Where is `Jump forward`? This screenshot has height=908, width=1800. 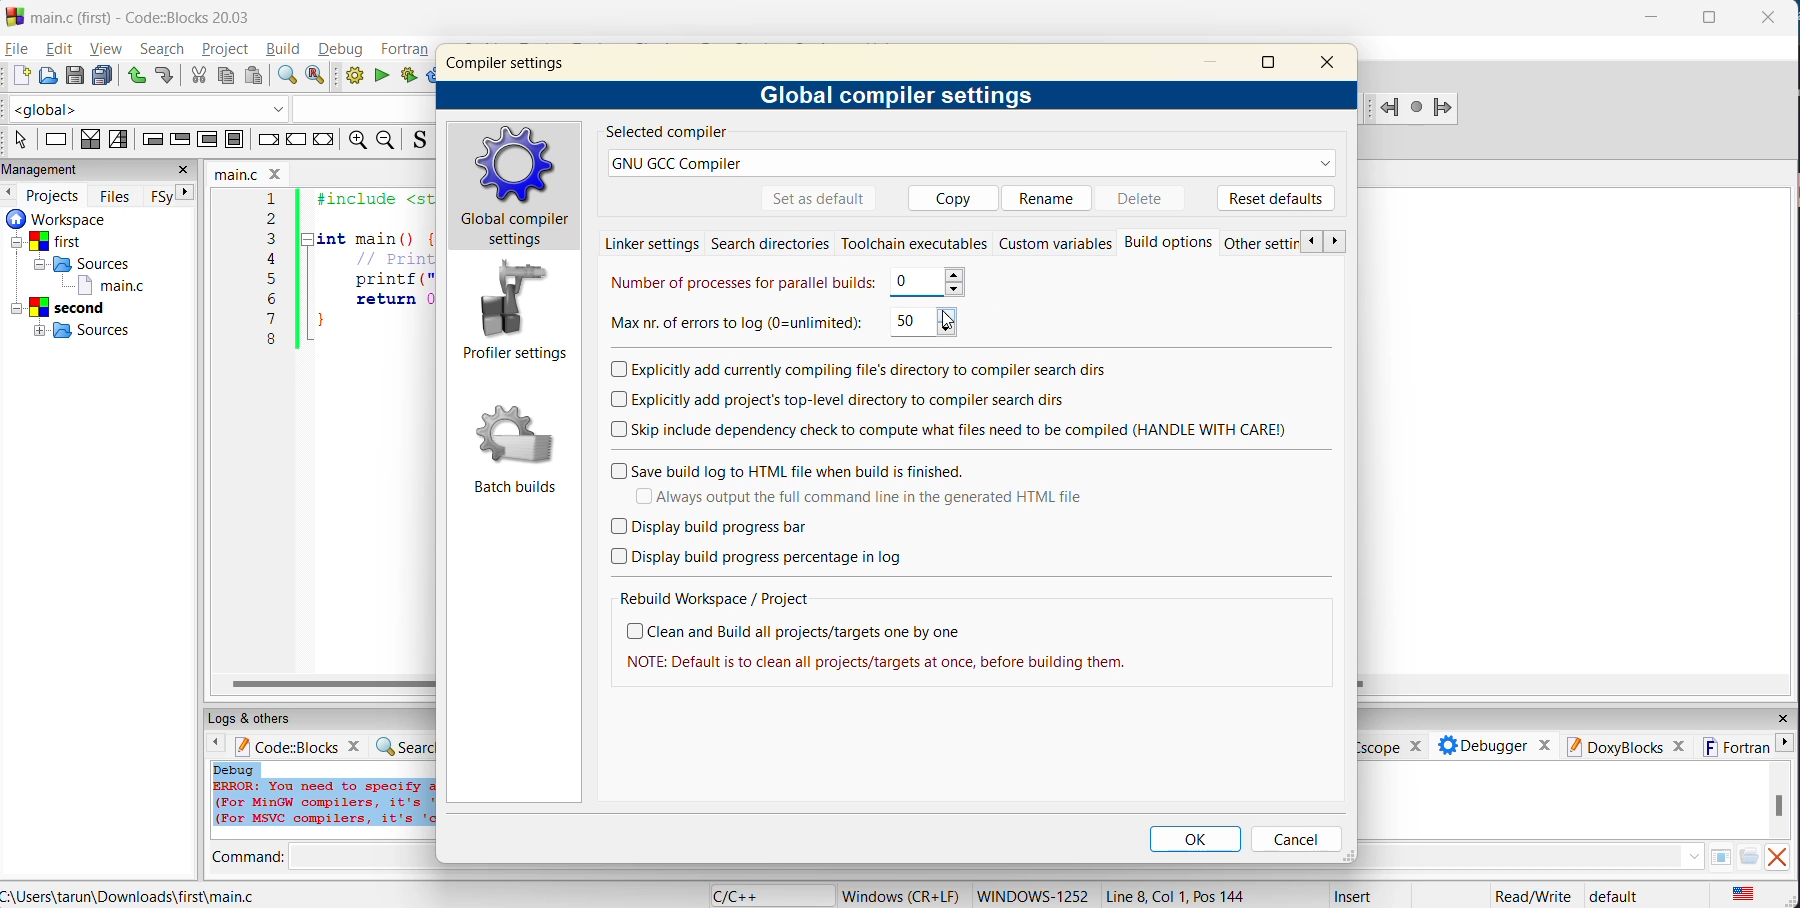 Jump forward is located at coordinates (1442, 108).